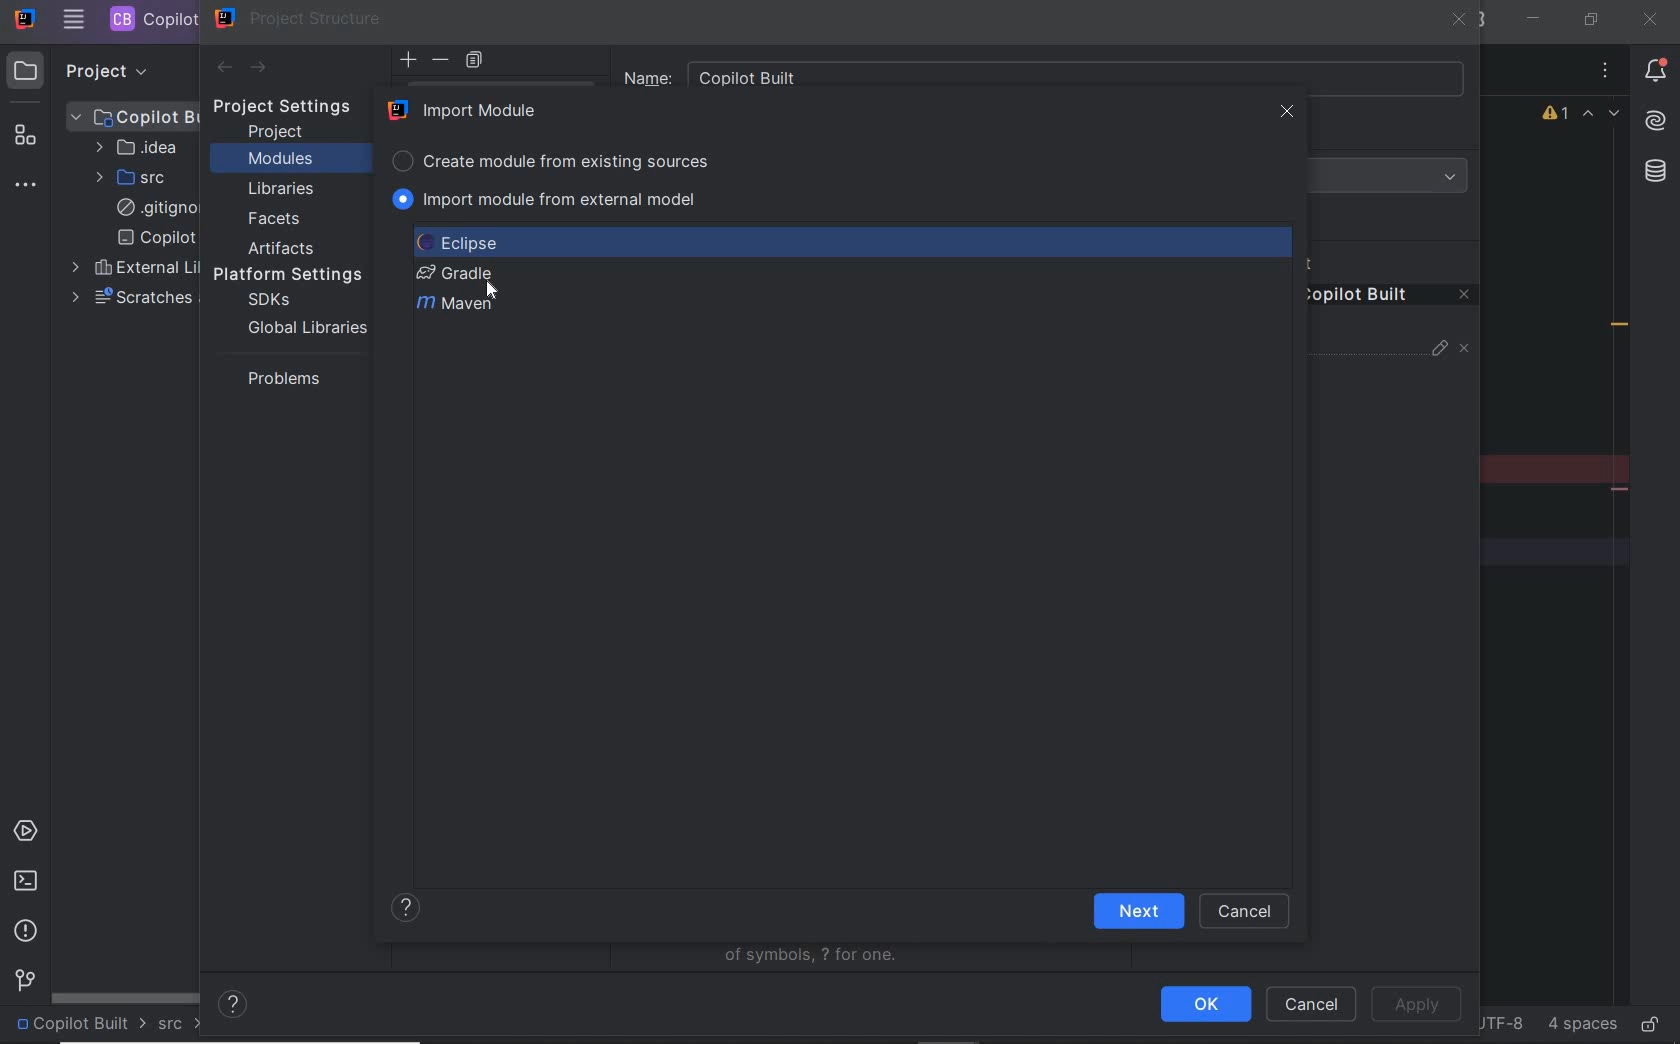 This screenshot has height=1044, width=1680. What do you see at coordinates (1468, 349) in the screenshot?
I see `unmark source` at bounding box center [1468, 349].